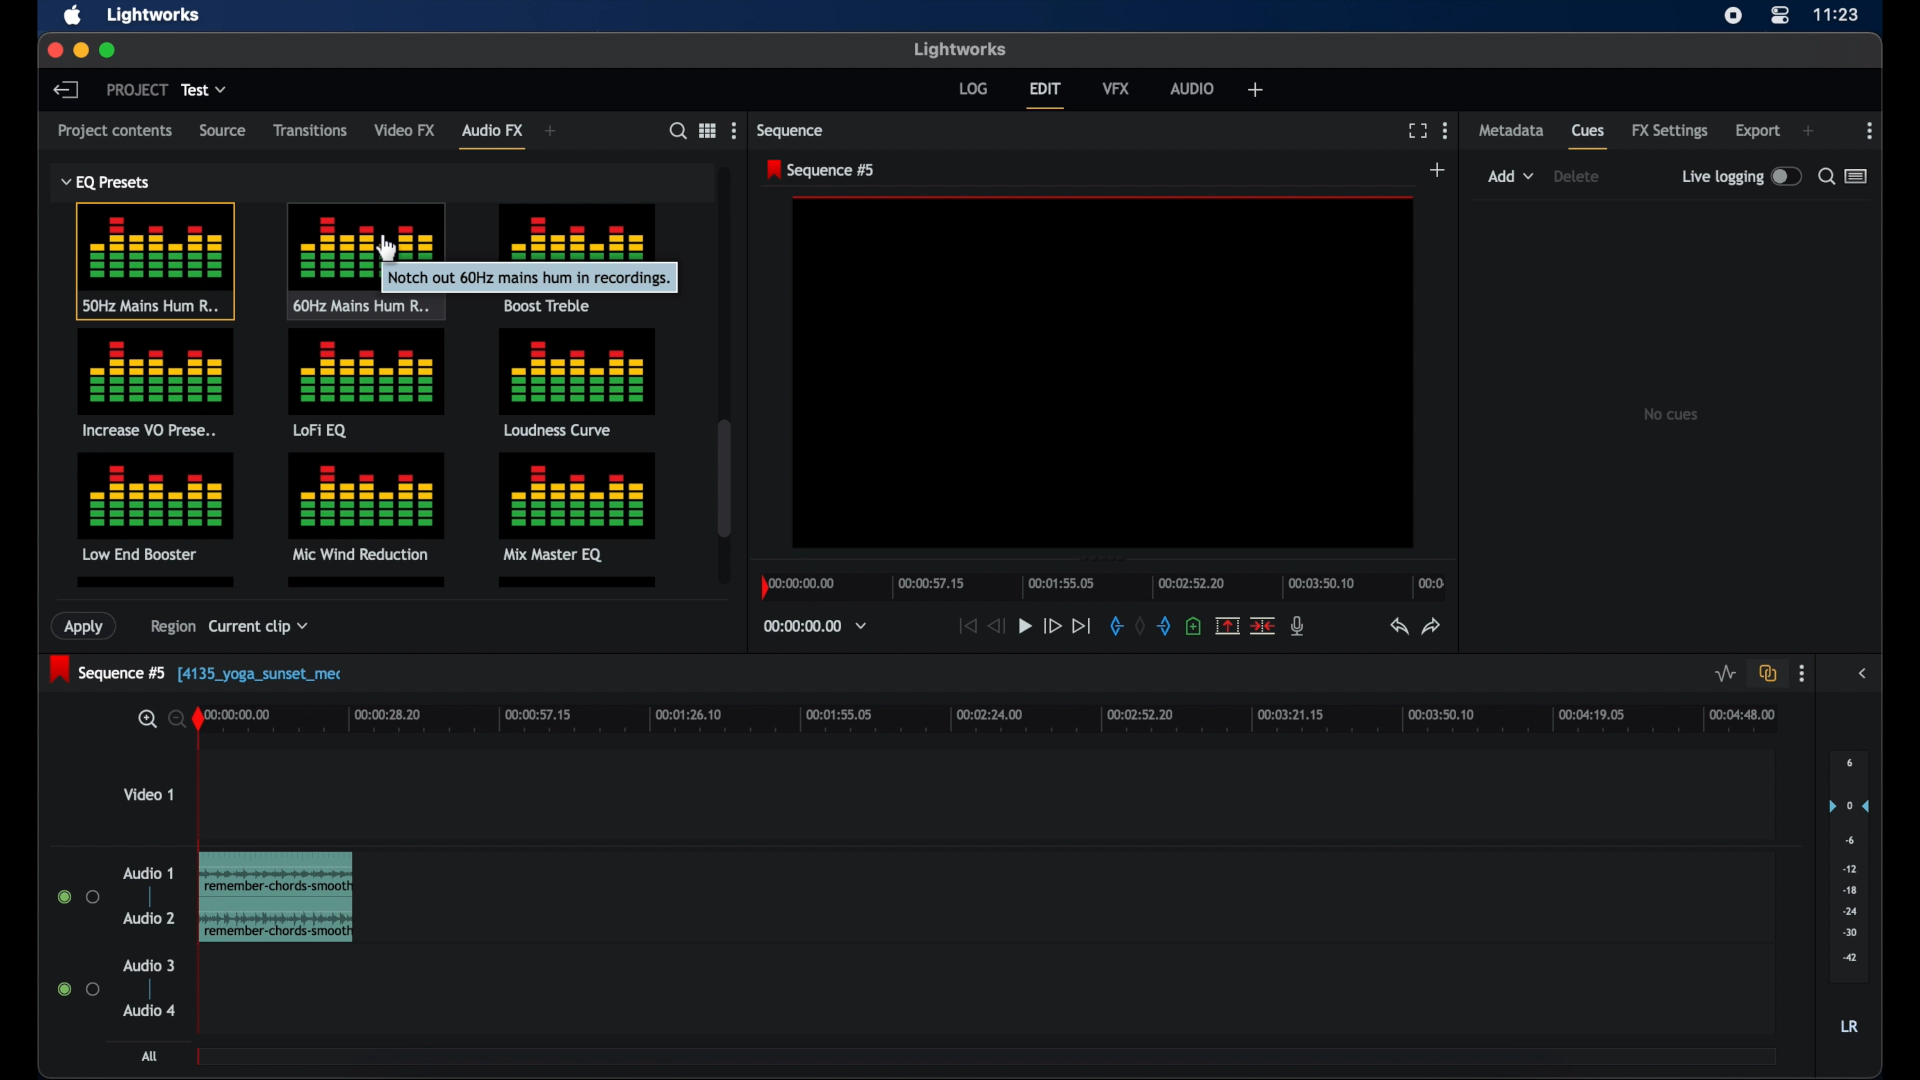  What do you see at coordinates (1104, 373) in the screenshot?
I see `video preview` at bounding box center [1104, 373].